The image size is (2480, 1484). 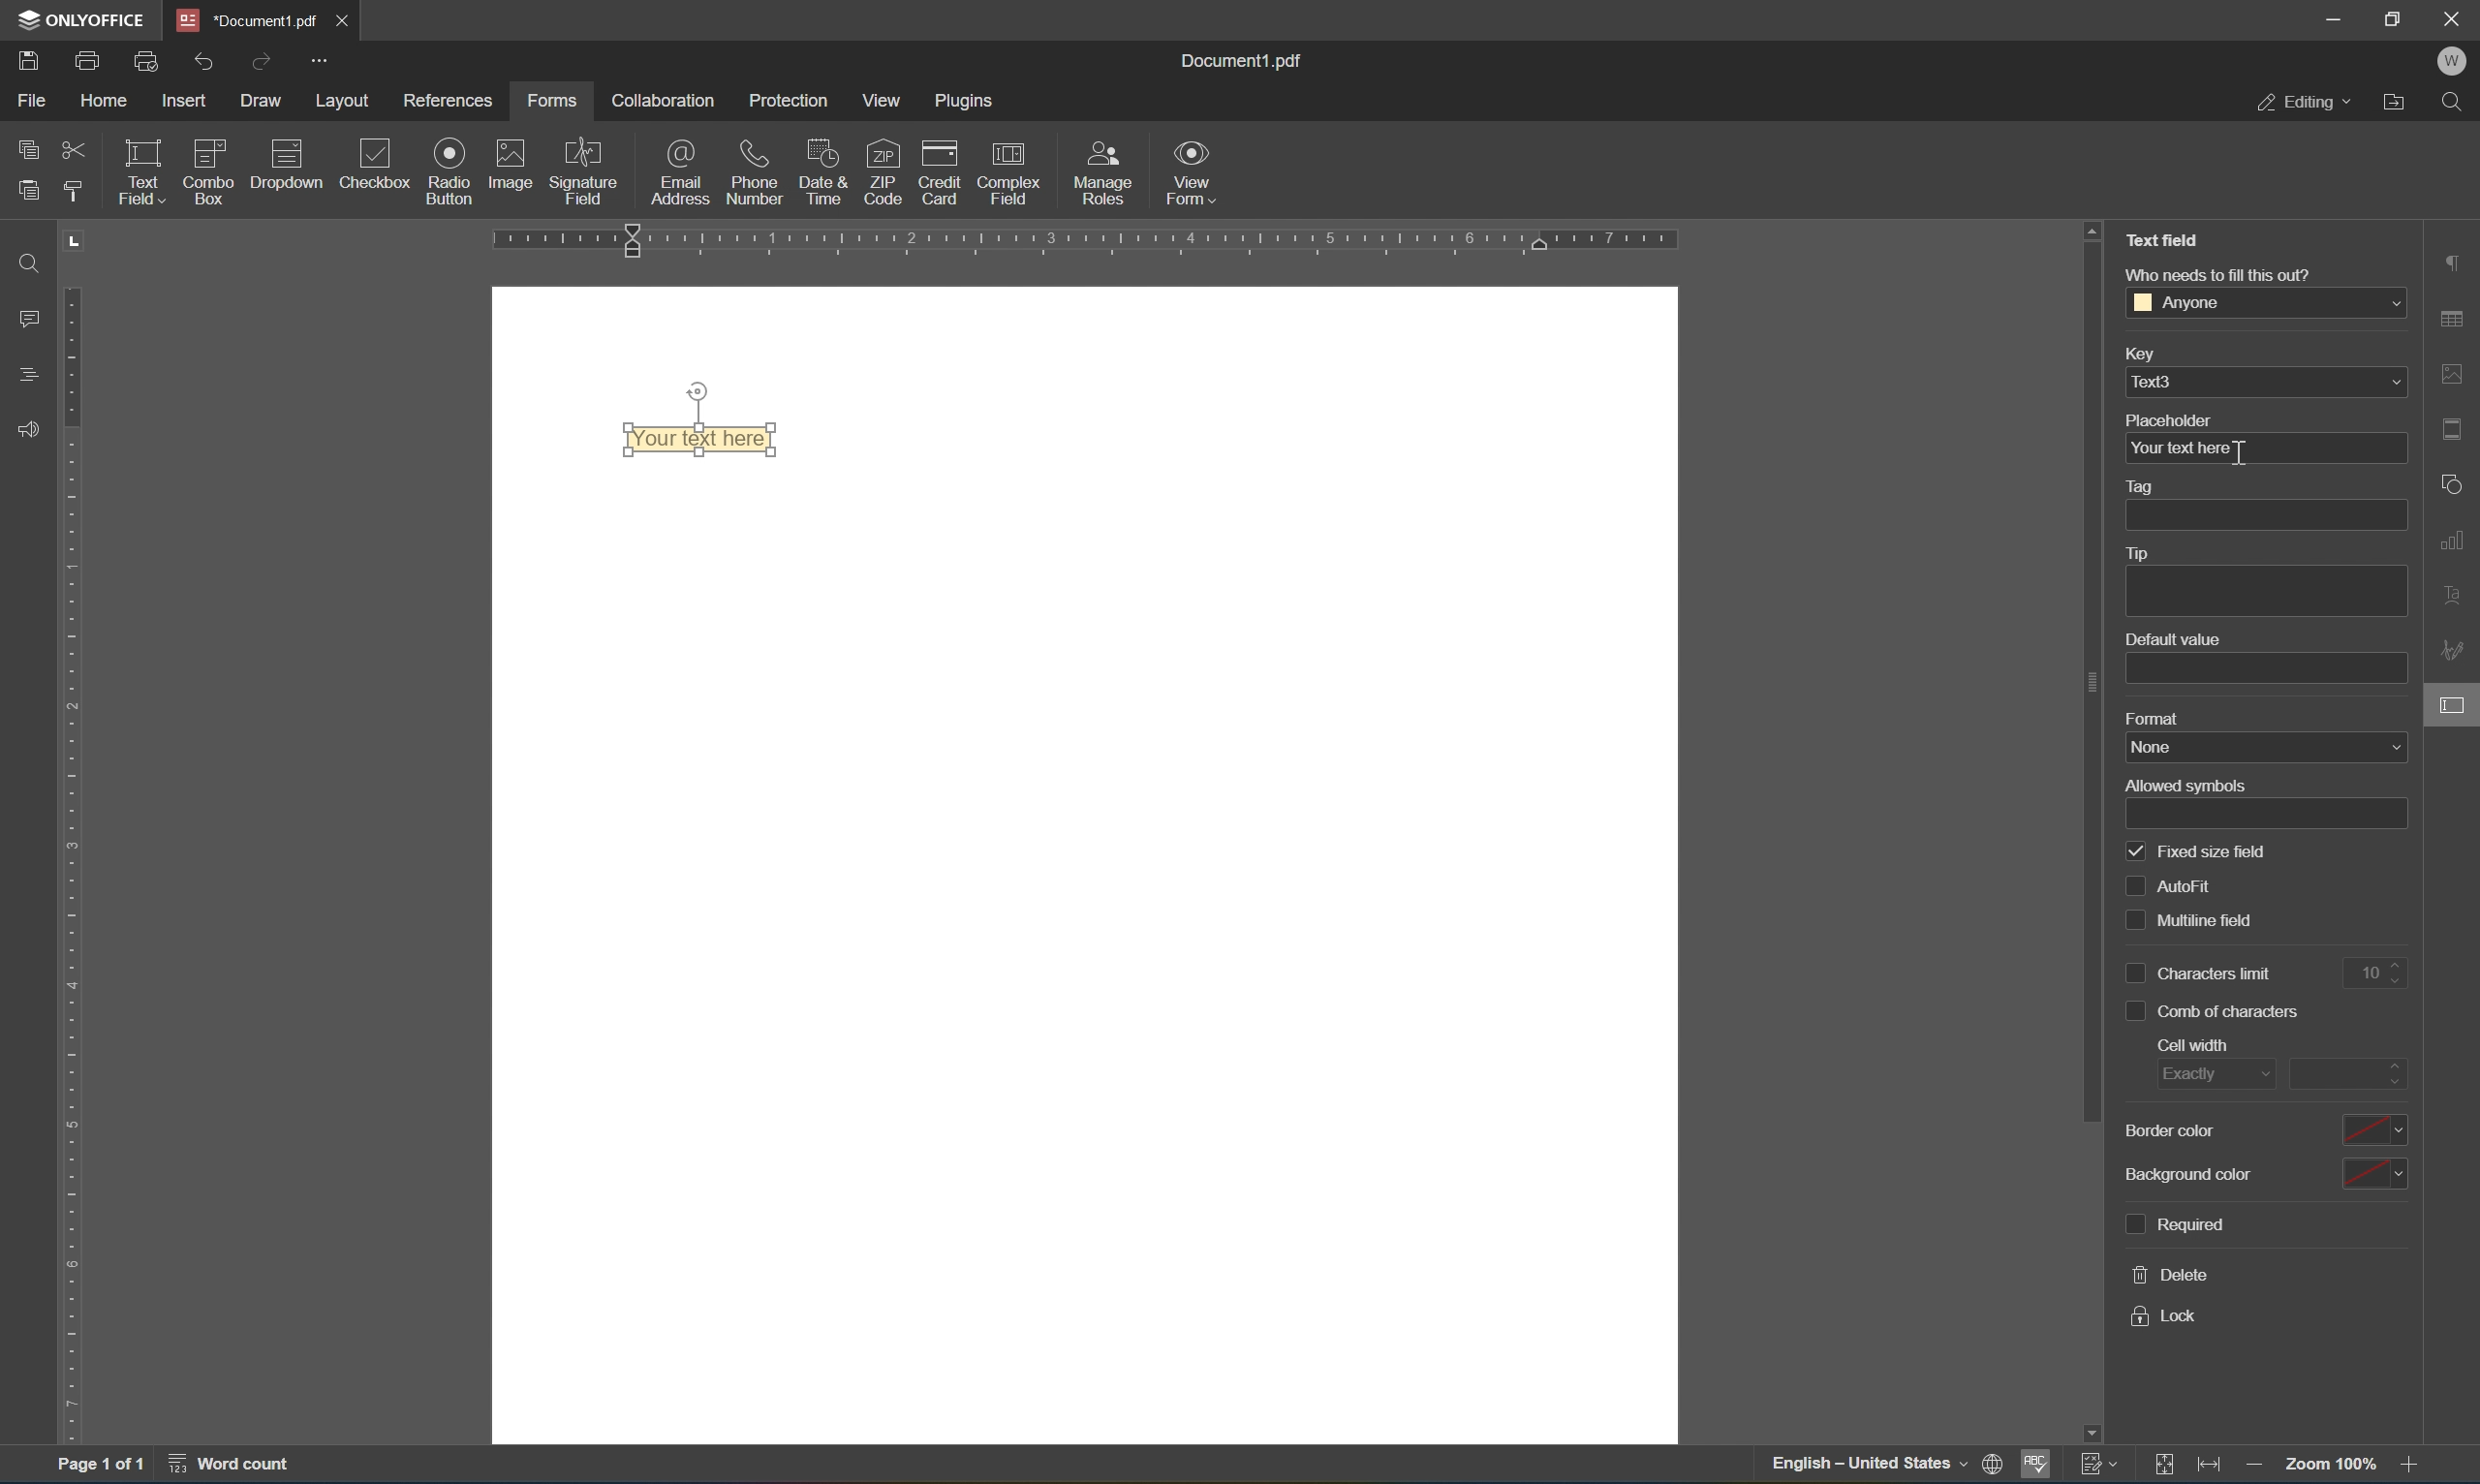 What do you see at coordinates (20, 61) in the screenshot?
I see `save` at bounding box center [20, 61].